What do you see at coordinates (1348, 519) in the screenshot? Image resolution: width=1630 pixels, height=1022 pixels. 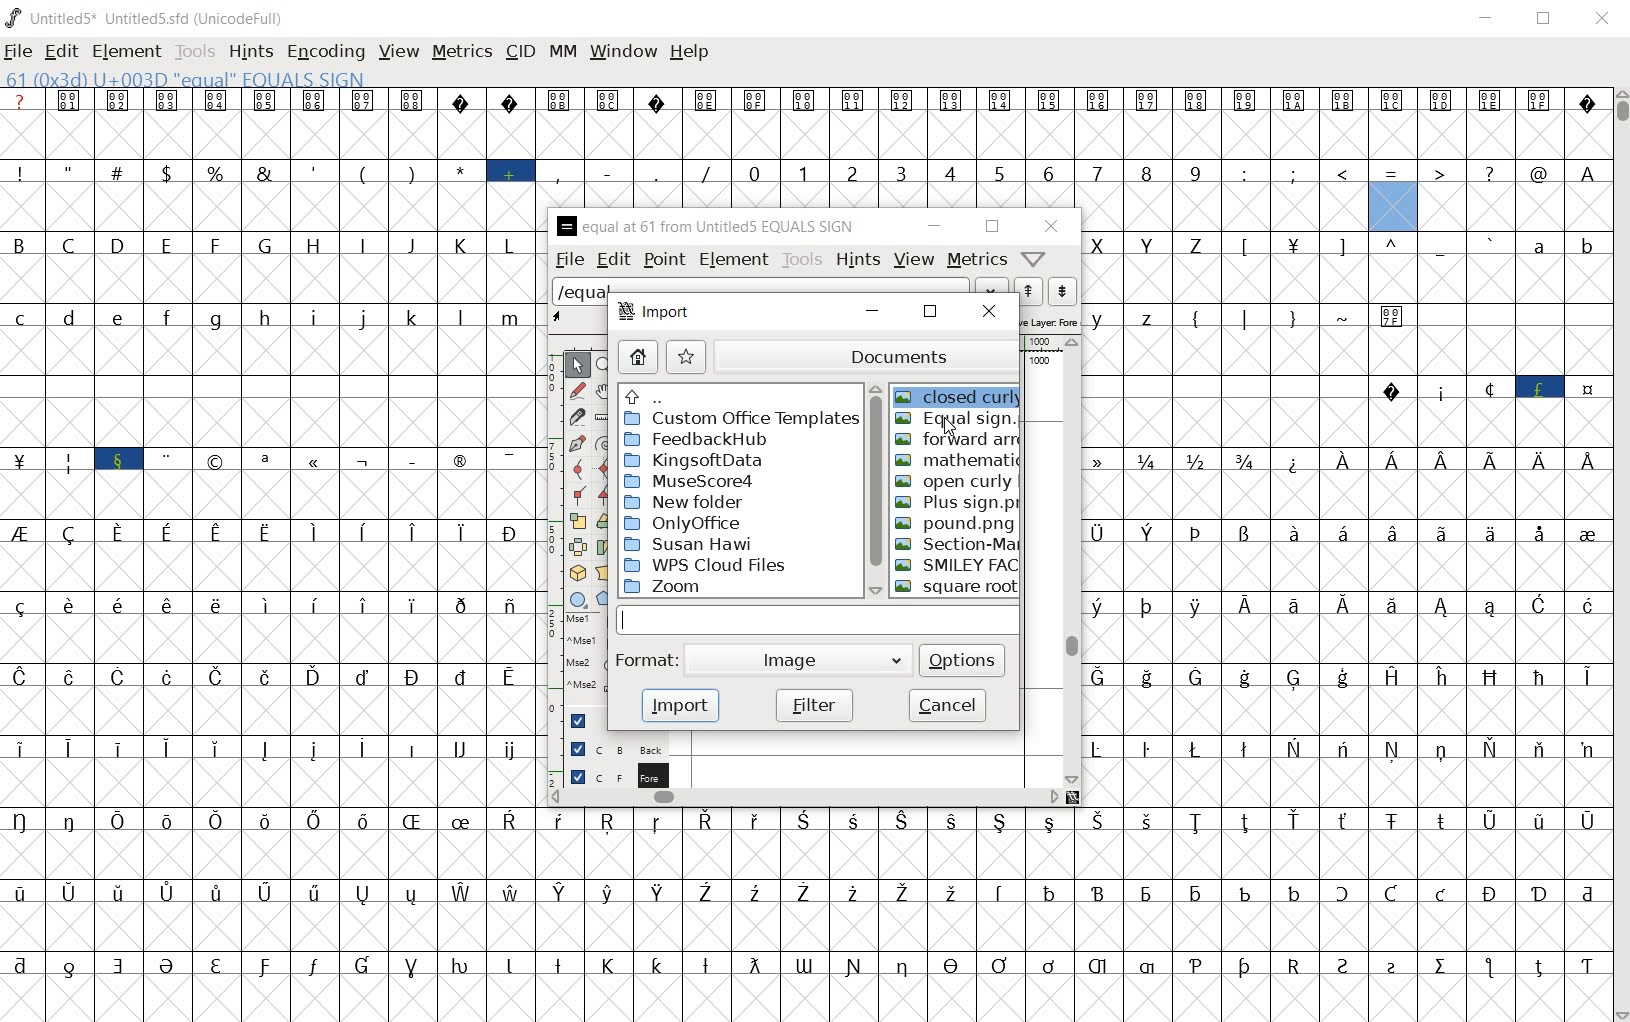 I see `glyph characters` at bounding box center [1348, 519].